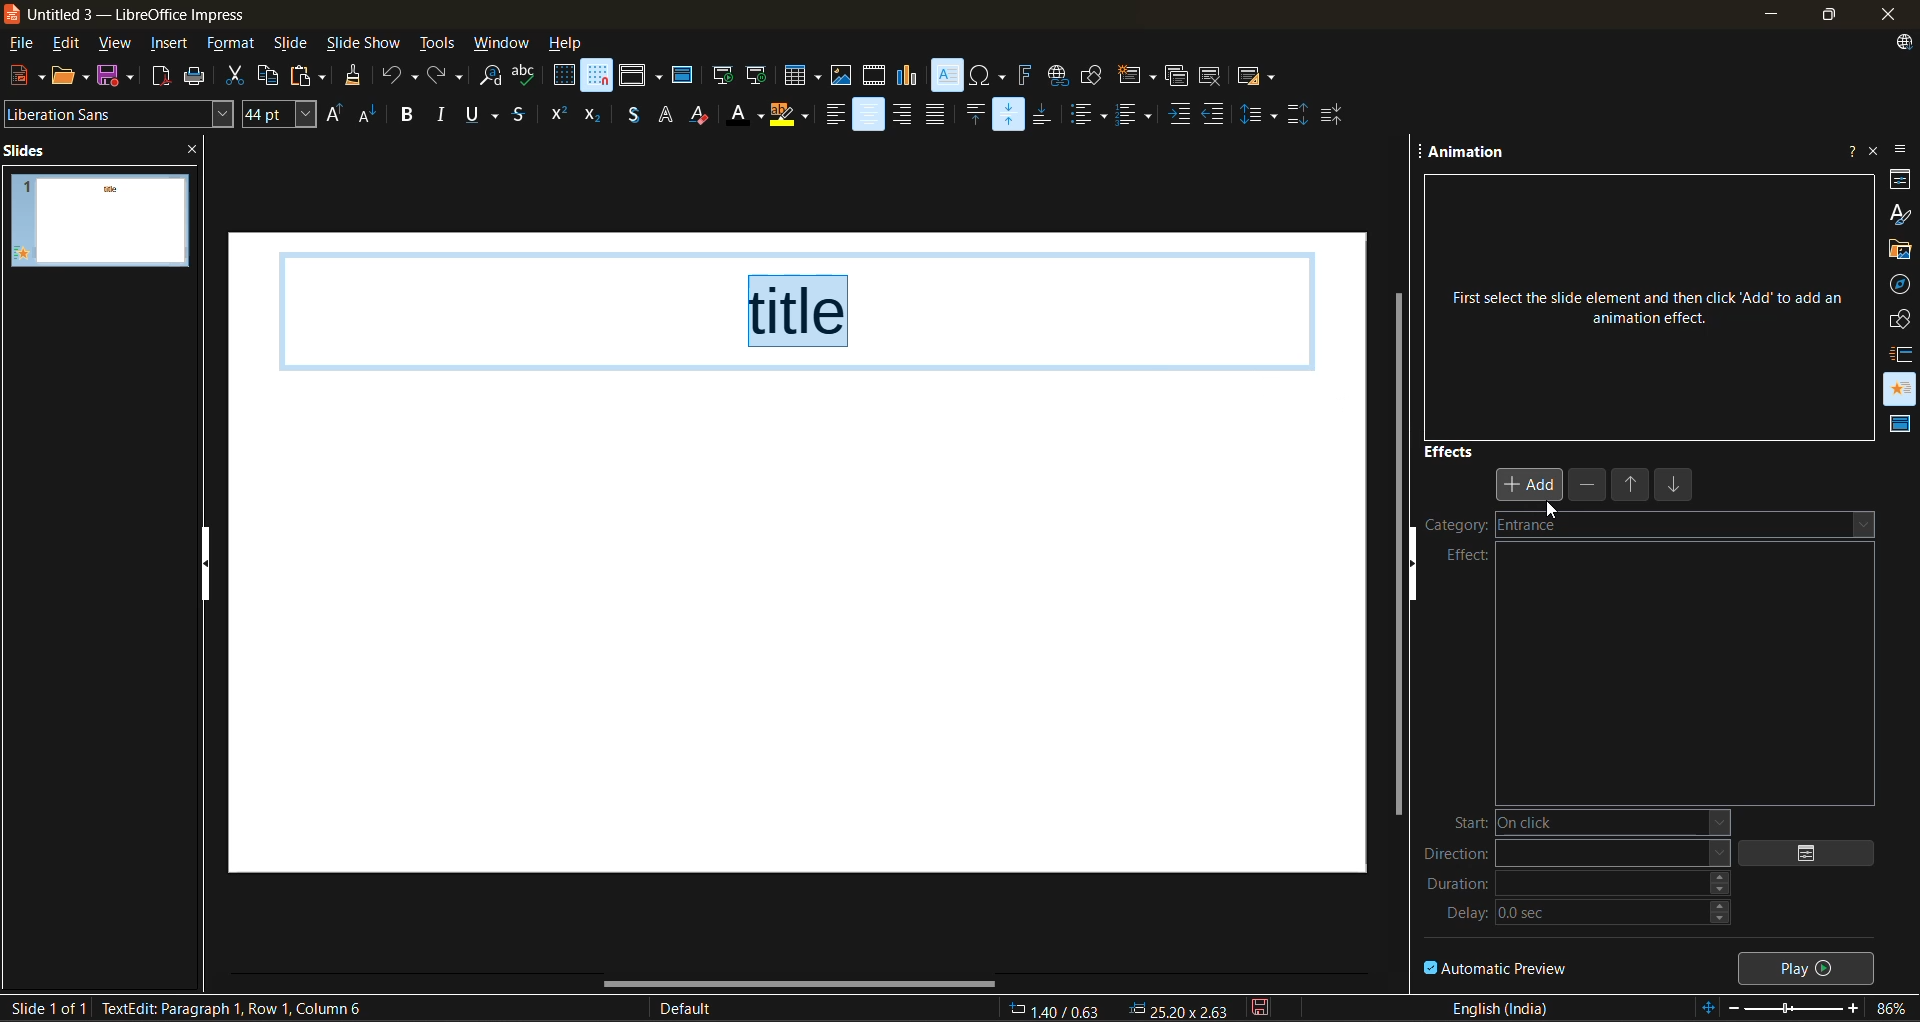 This screenshot has height=1022, width=1920. Describe the element at coordinates (1851, 147) in the screenshot. I see `help about this sidebar deck` at that location.